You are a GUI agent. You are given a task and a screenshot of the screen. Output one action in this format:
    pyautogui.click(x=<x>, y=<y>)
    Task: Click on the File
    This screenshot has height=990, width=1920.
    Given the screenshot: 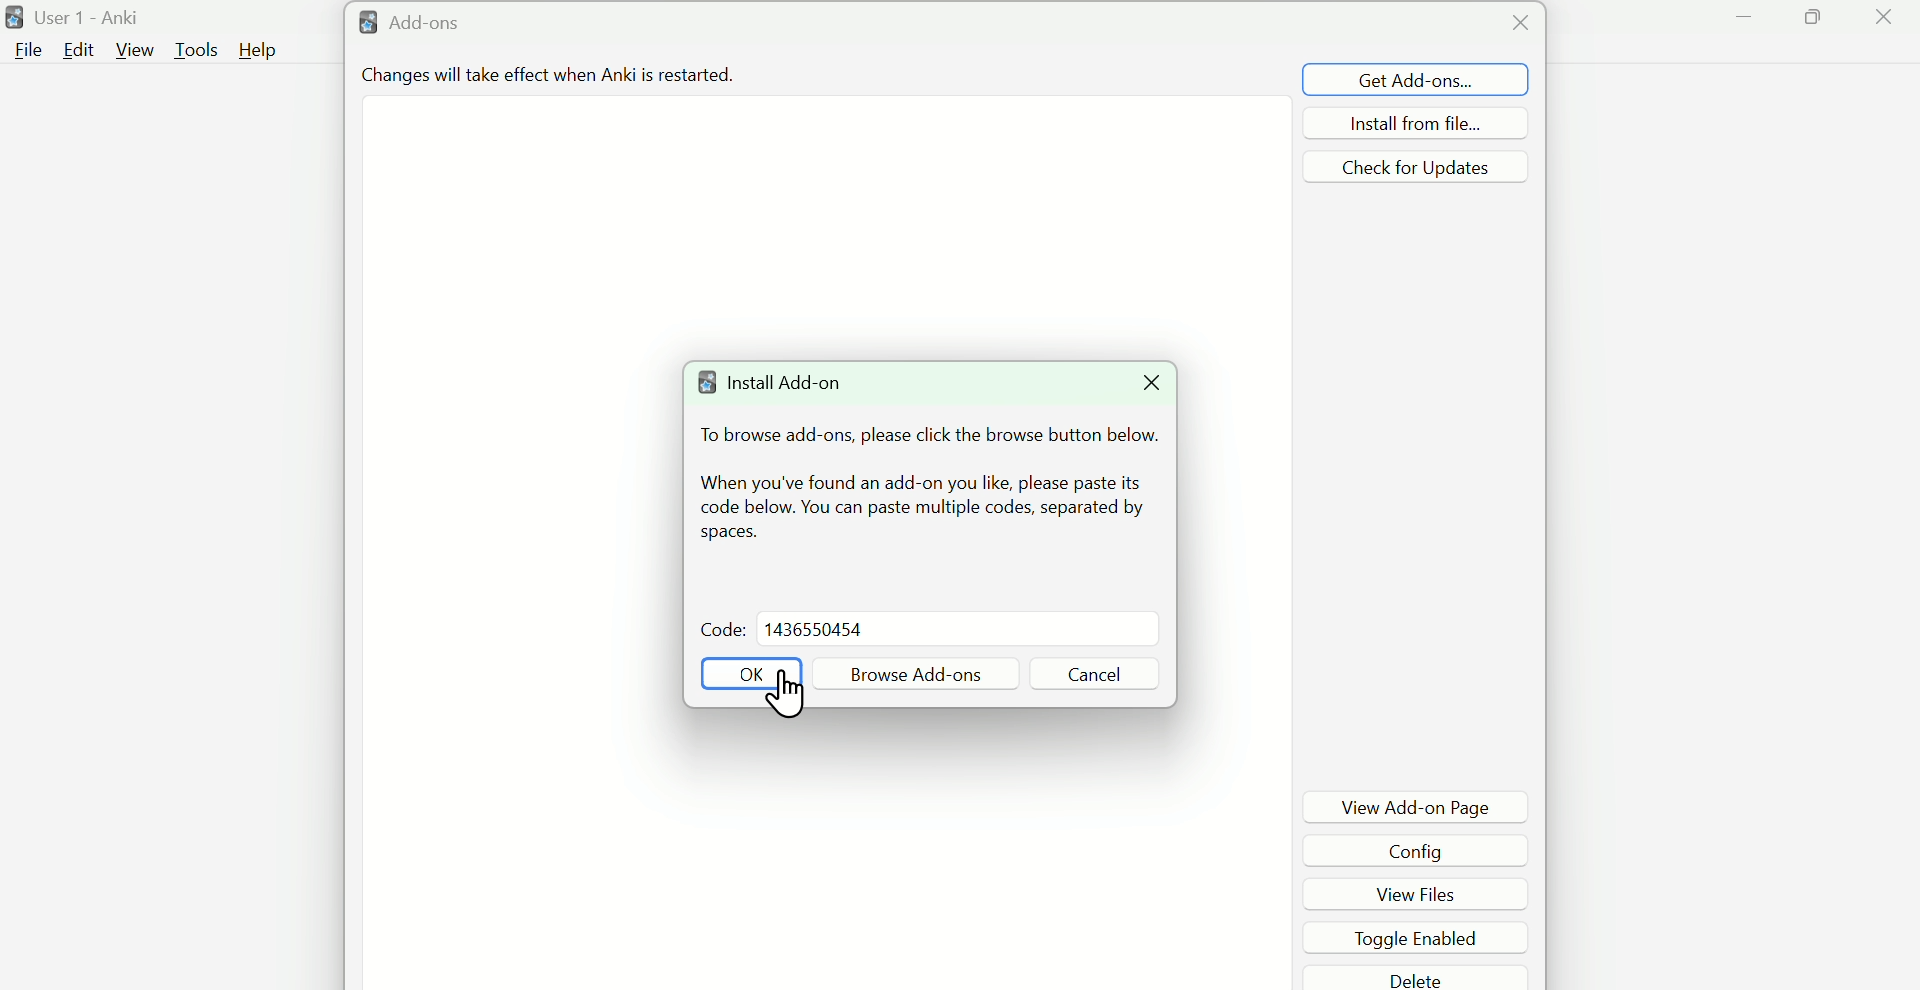 What is the action you would take?
    pyautogui.click(x=25, y=49)
    